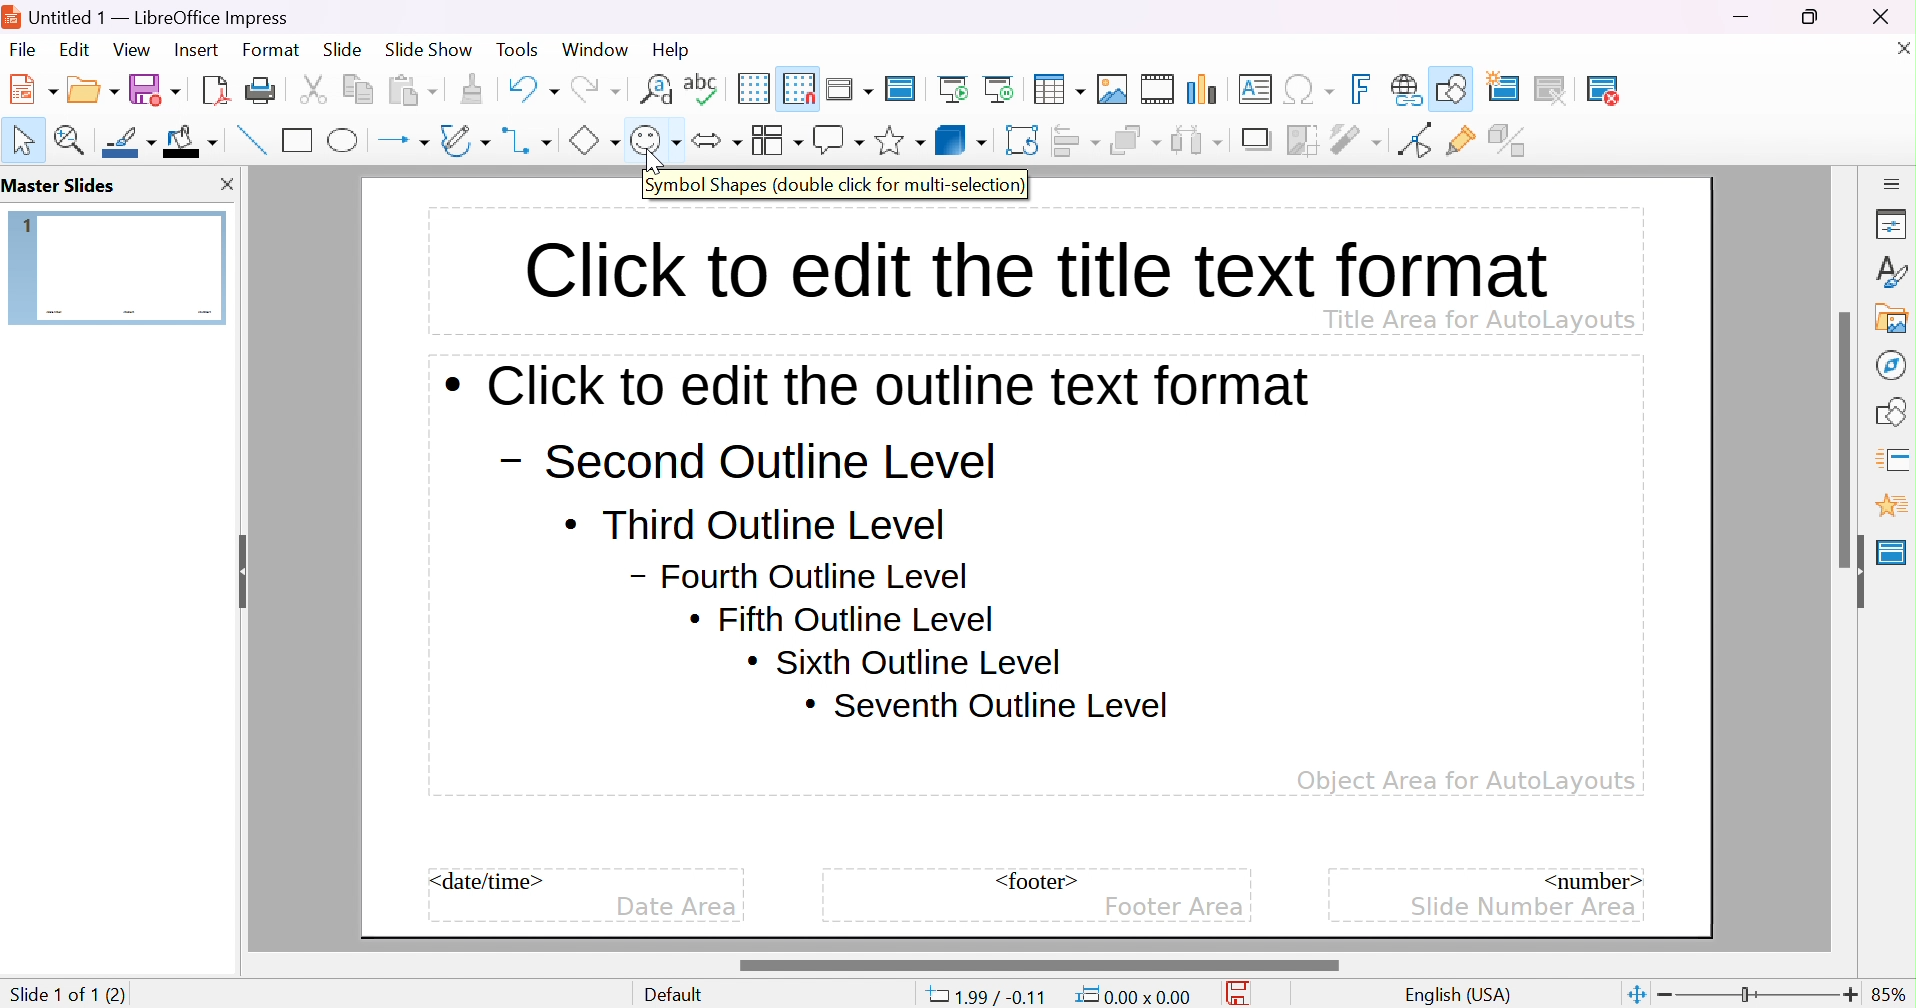  What do you see at coordinates (1896, 318) in the screenshot?
I see `gallery` at bounding box center [1896, 318].